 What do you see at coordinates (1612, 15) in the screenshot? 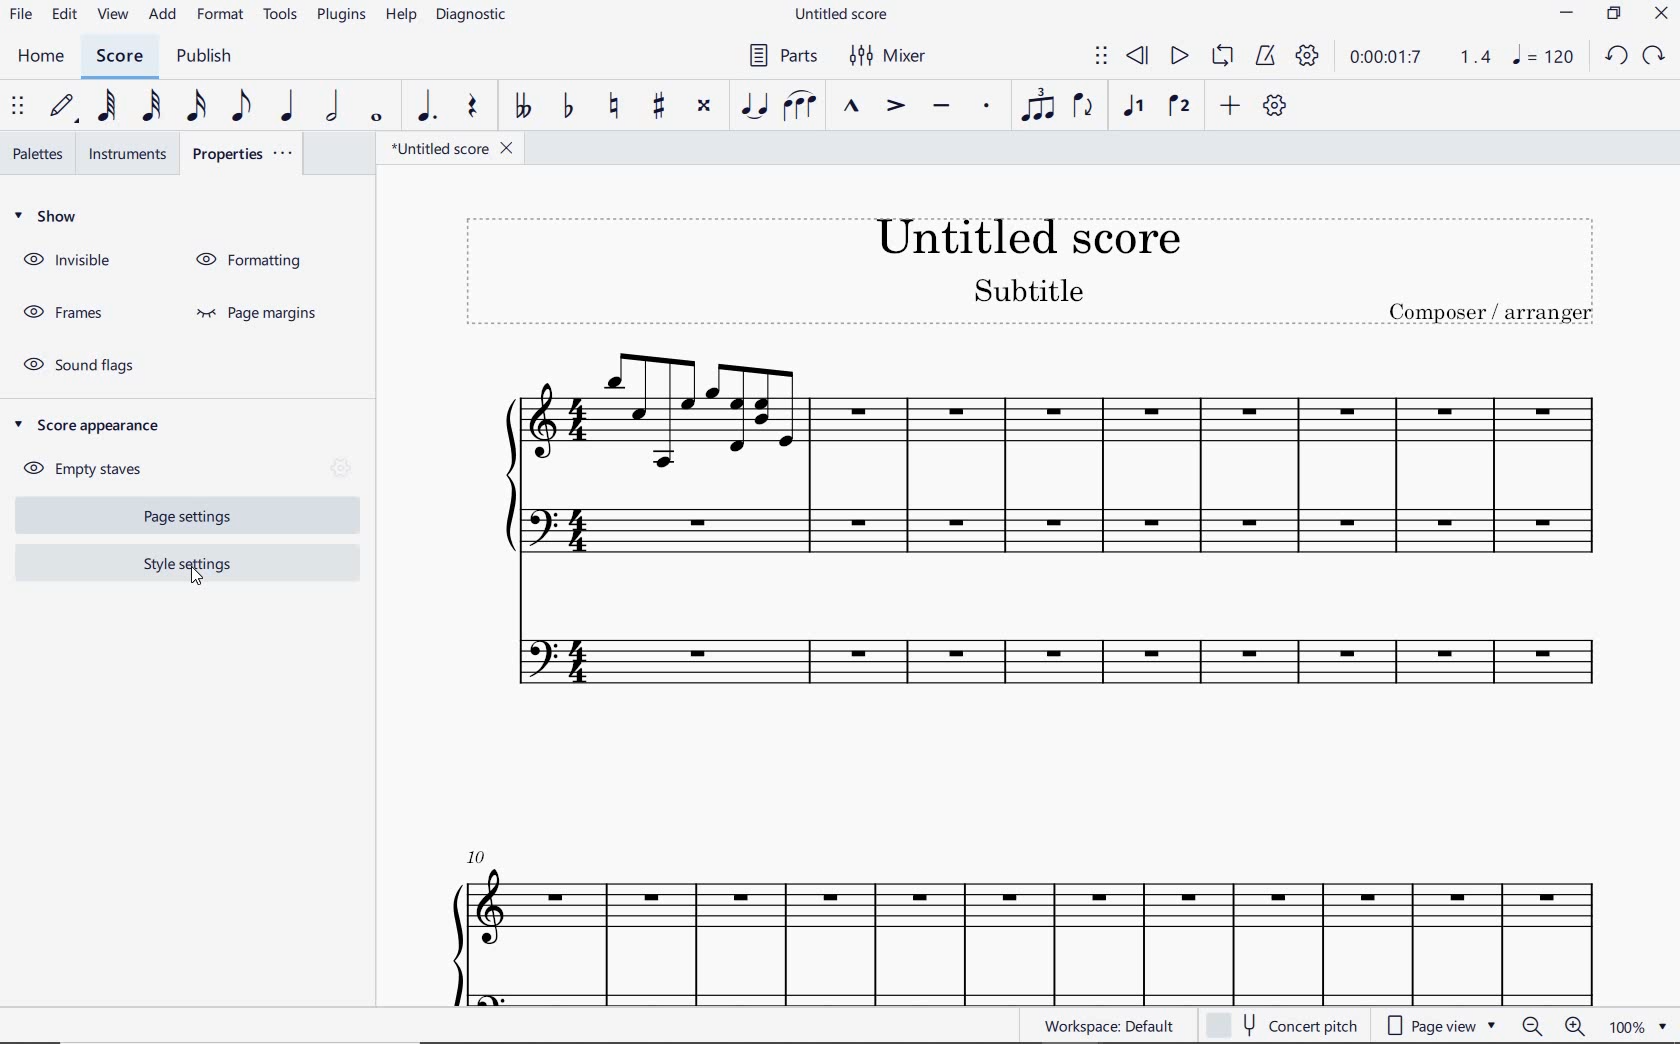
I see `RESTORE DOWN` at bounding box center [1612, 15].